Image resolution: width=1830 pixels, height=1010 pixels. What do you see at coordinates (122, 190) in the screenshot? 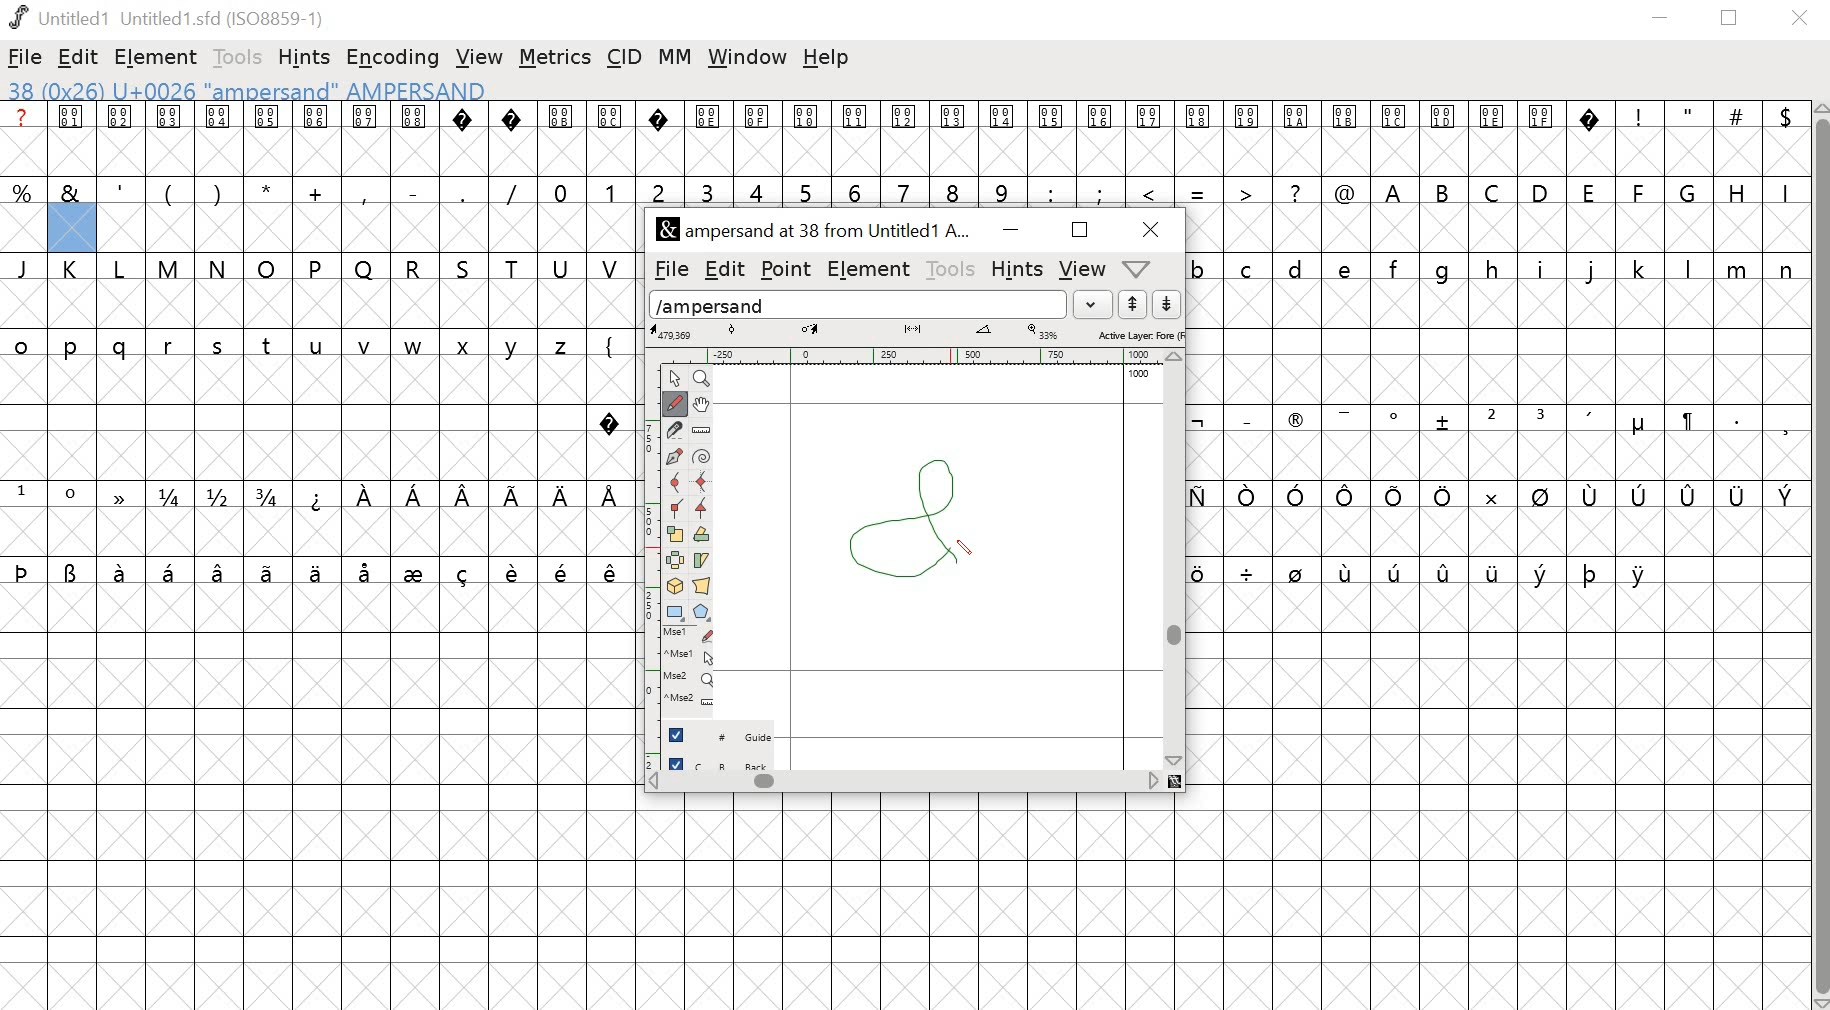
I see `'` at bounding box center [122, 190].